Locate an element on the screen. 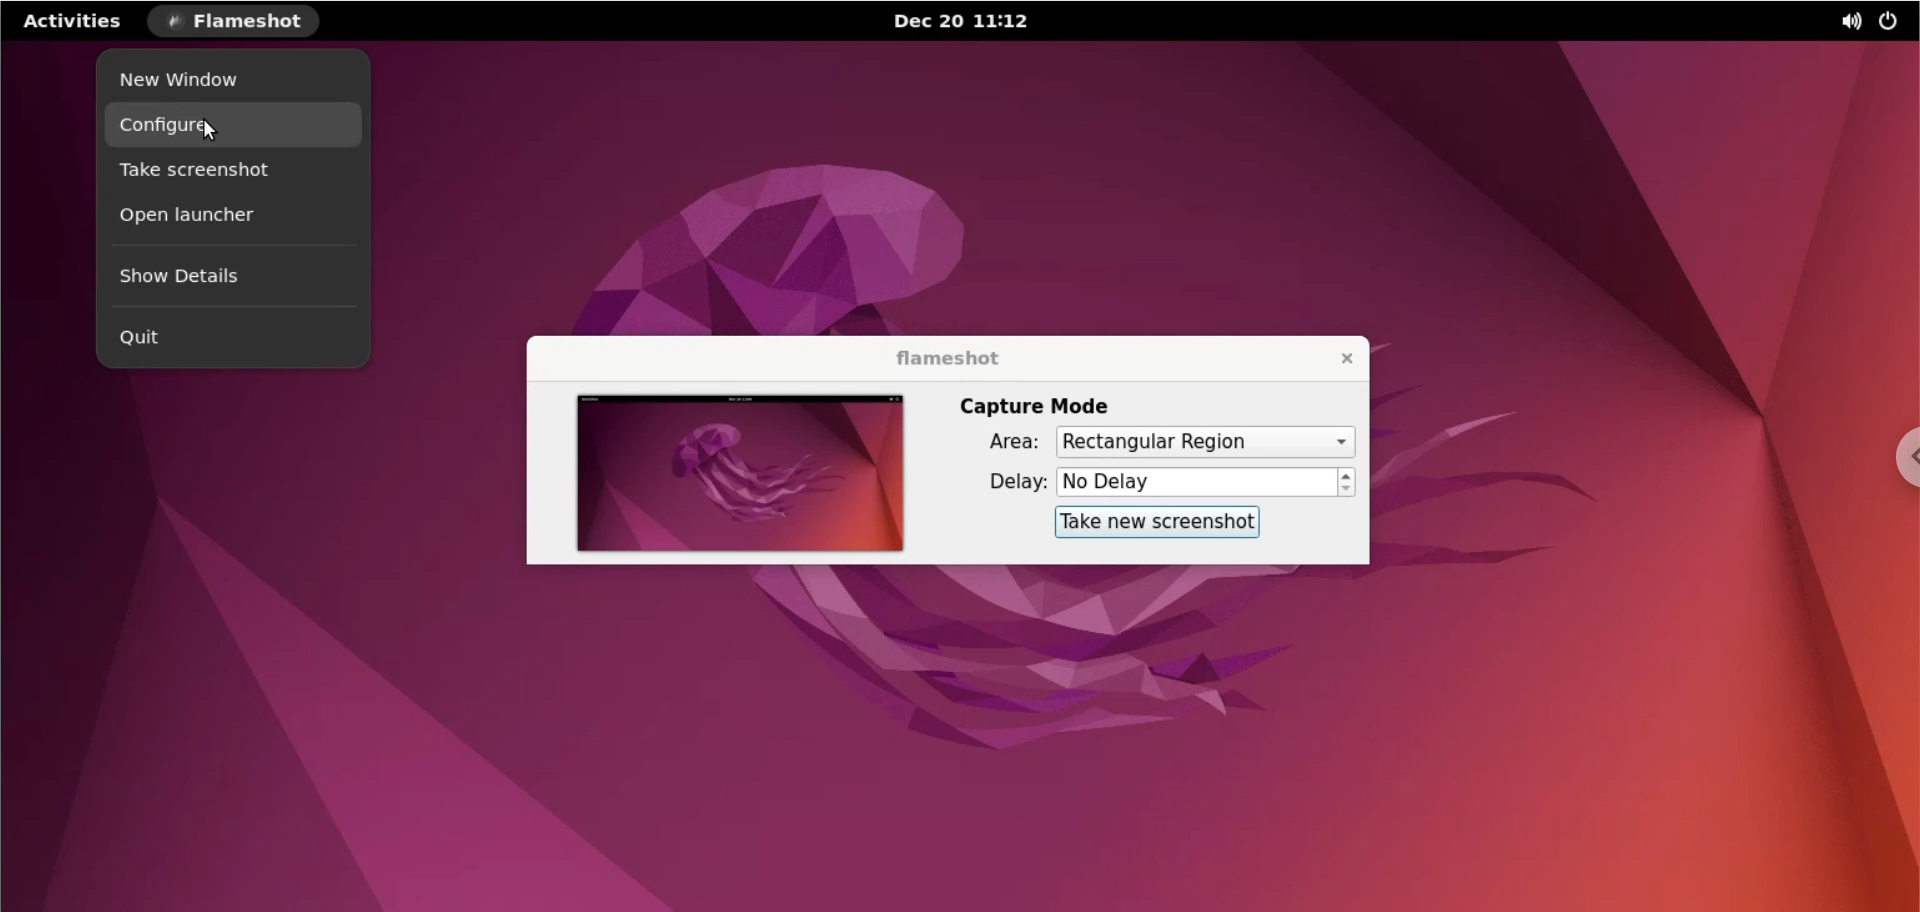 This screenshot has height=912, width=1920. new window is located at coordinates (225, 81).